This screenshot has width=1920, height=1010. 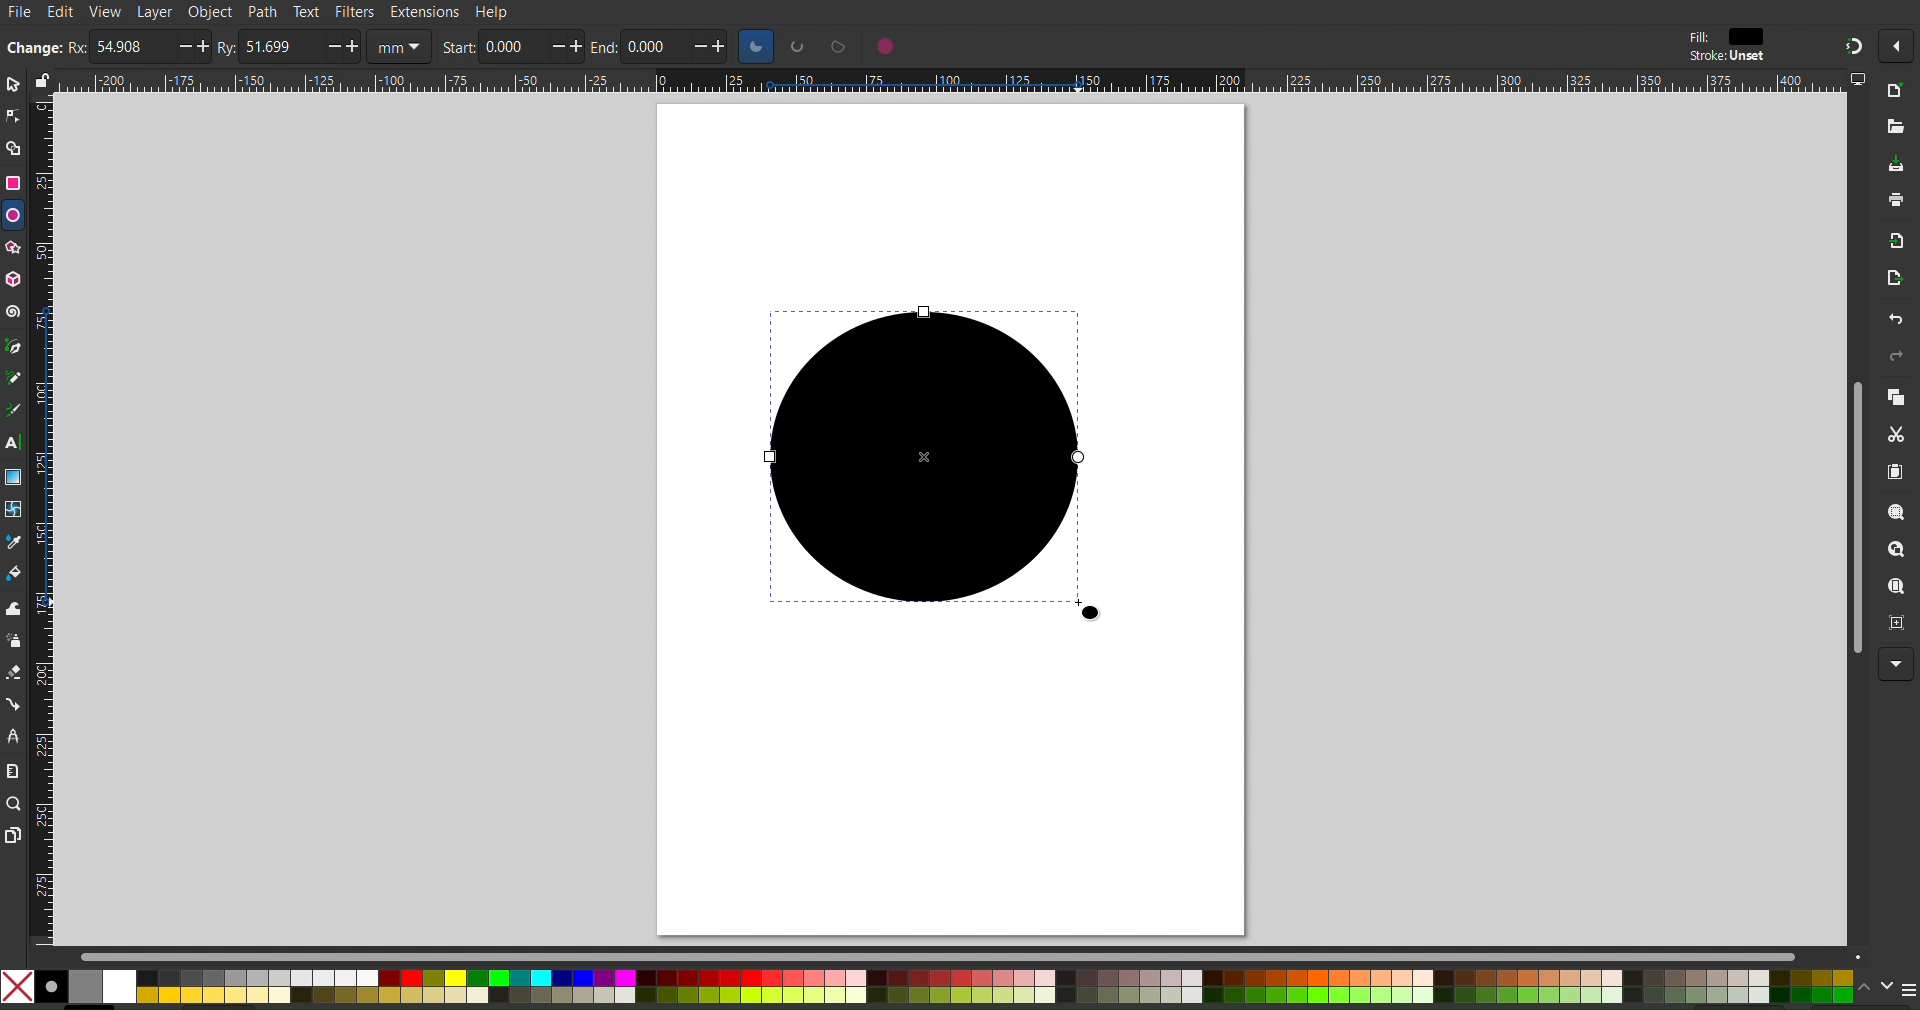 What do you see at coordinates (937, 452) in the screenshot?
I see `Circle (Dragged)` at bounding box center [937, 452].